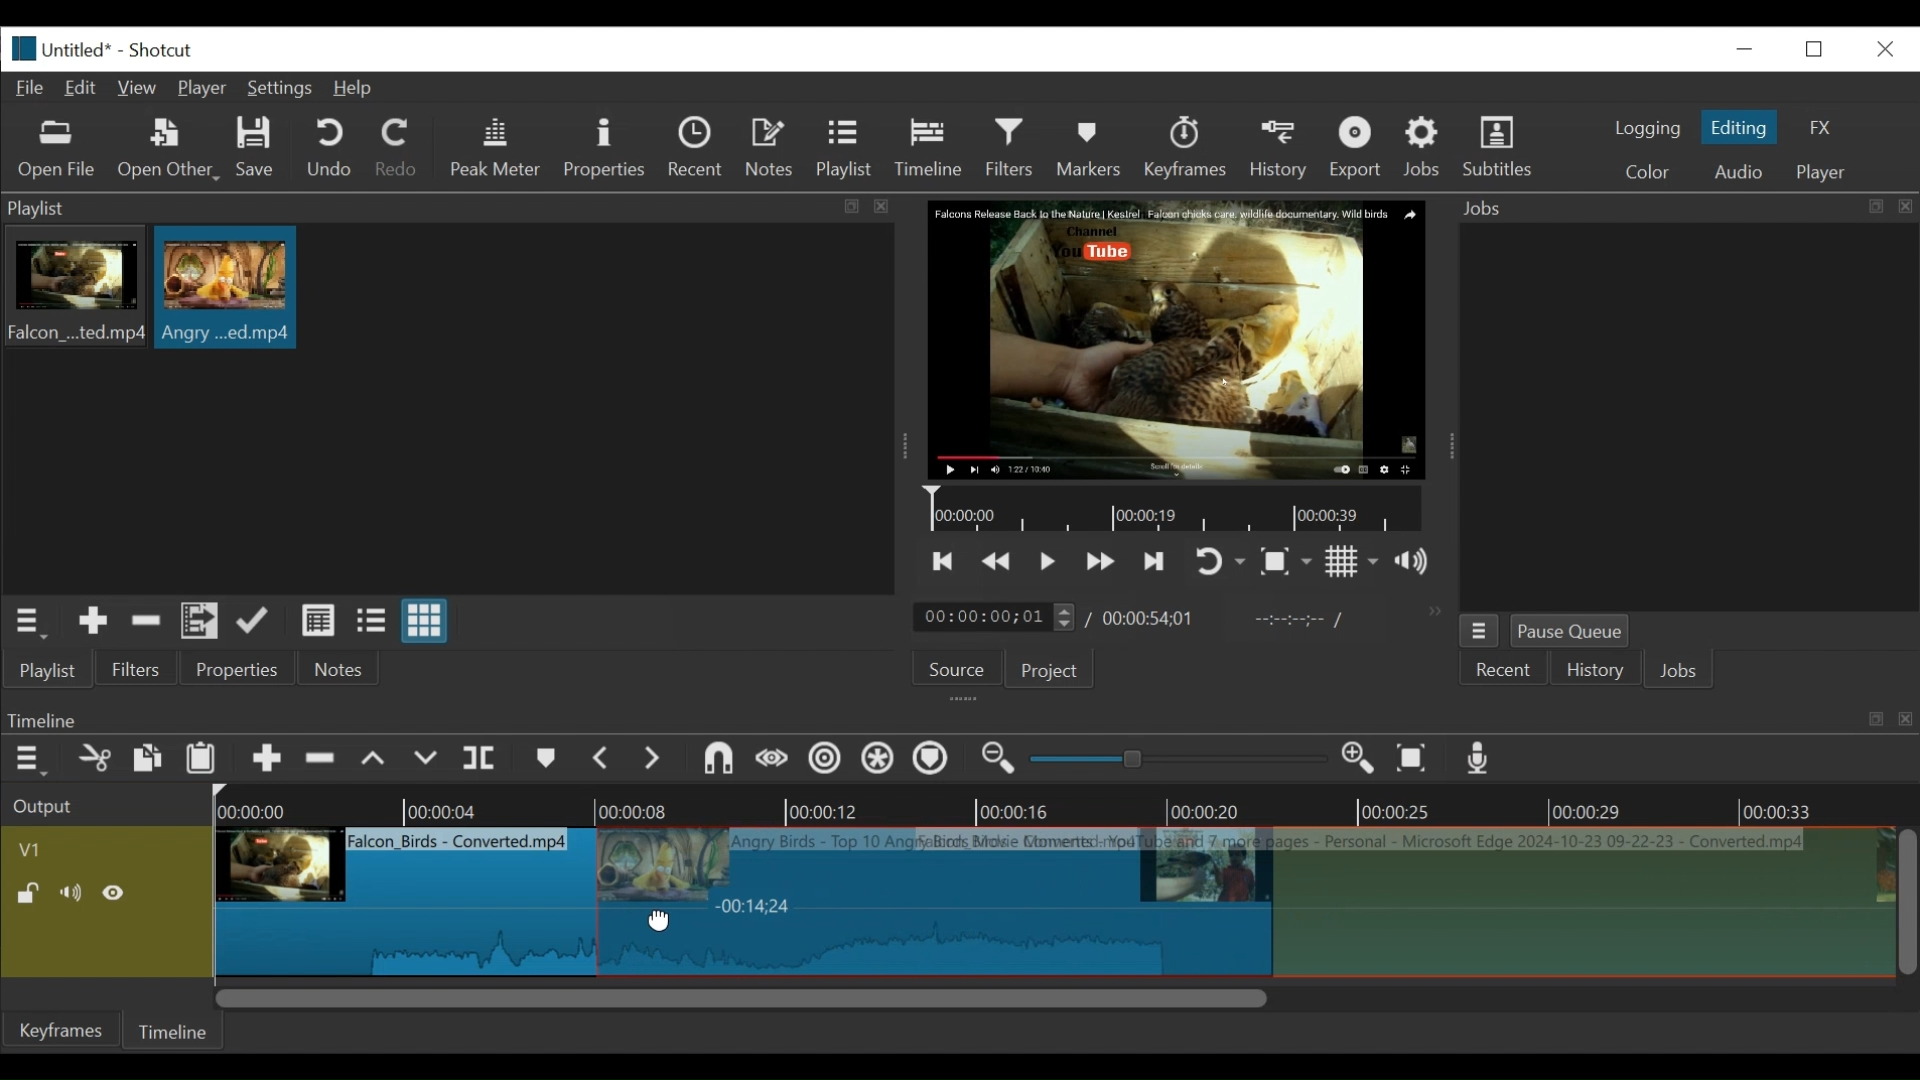  Describe the element at coordinates (376, 761) in the screenshot. I see `lift` at that location.